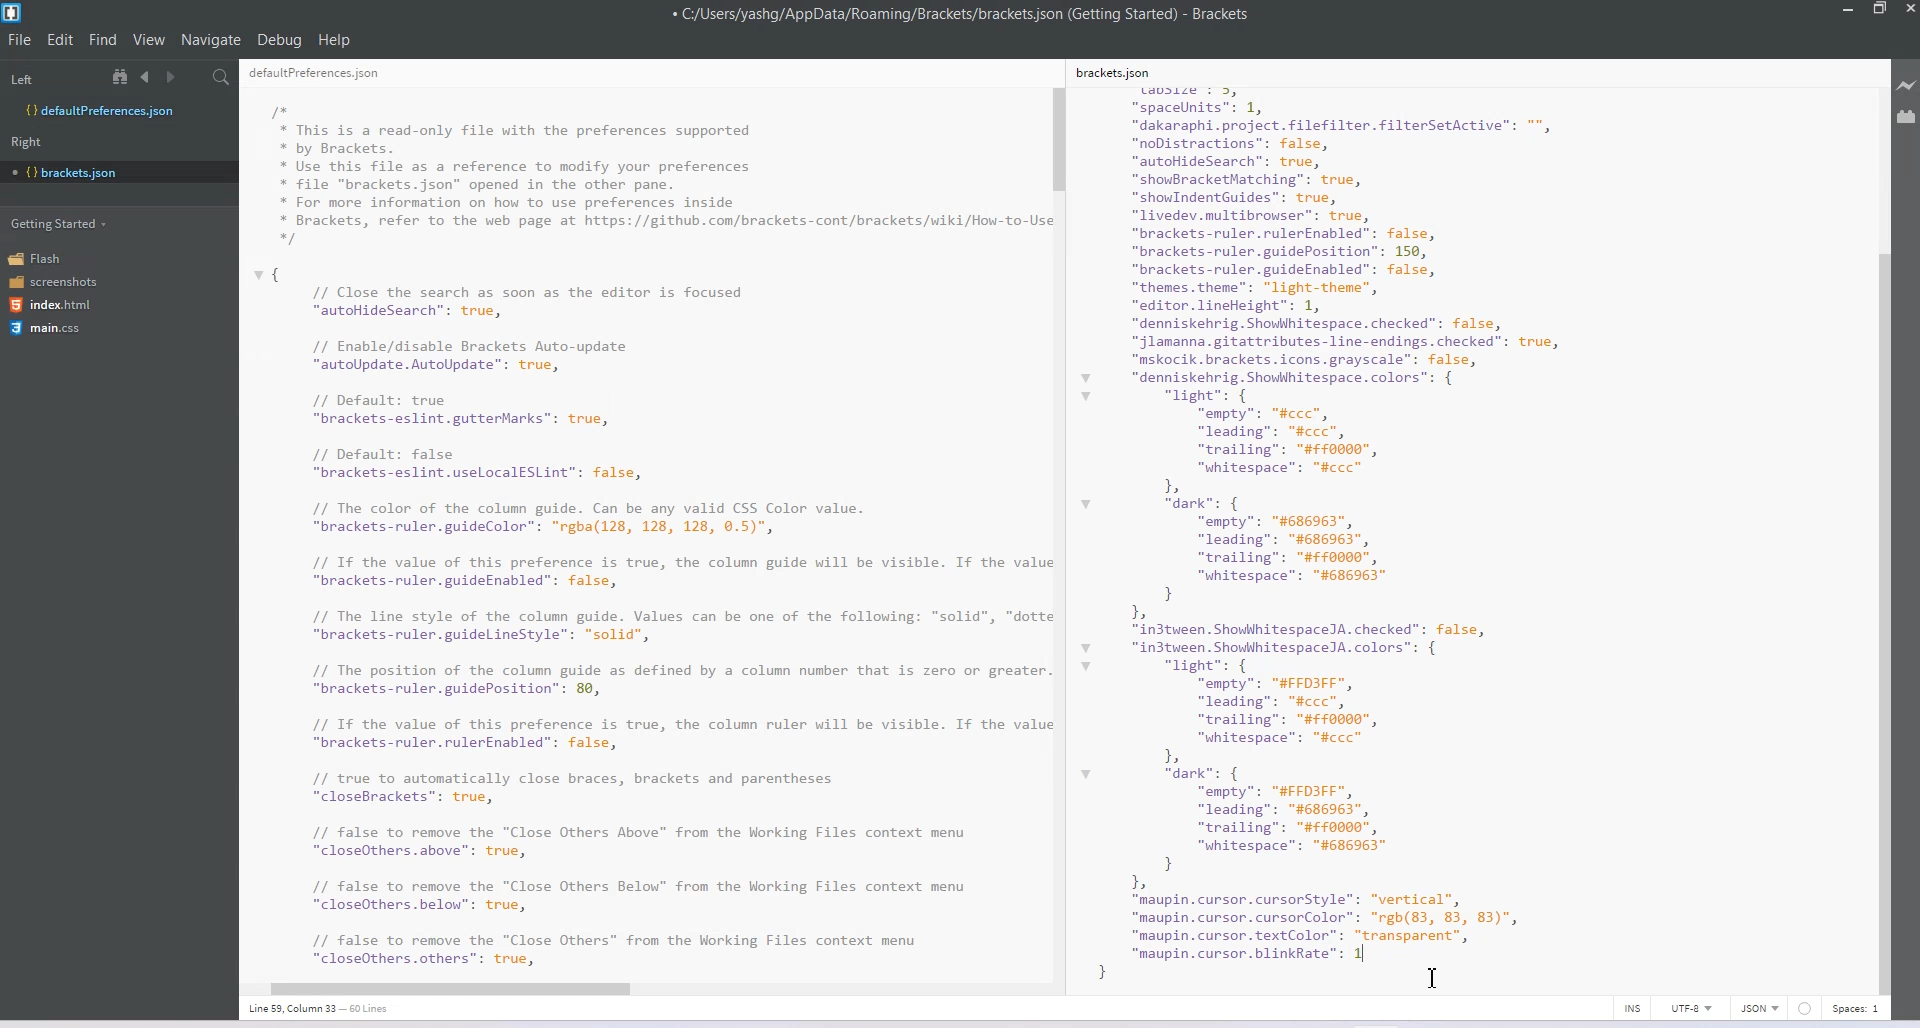  Describe the element at coordinates (1366, 521) in the screenshot. I see `kets. son
size : 3,
“spacelnits": 1,
“dakaraphi.project. filefilter. filterSetActive”: "*,
“noDistractions”: false,
“autohideSearch”: true,
“showBracketMatching”: true,
“showIndentGuides”: true,
“livedev.multibrowser”: true,
“brackets-ruler.rulerEnabled": false,
“brackets-ruler.guidePosition”: 150,
“brackets-ruler.guideEnabled": false,
“themes theme": "light-theme",
“editor. lineHeight": 1,
“denniskehrig. Showhhitespace. checked": false,
“jlamanna.gitattributes-line-endings. checked": true,
“mskocik.brackets.icons.grayscale": false,
“denniskehrig. Showhitespace. colors”: {
“light”: {
“empty”: "#ccc”,
“leading”: "#ccc”,
“trailing”: "#0000",
“whitespace”: "#ccc”
b
“dark”: {
“empty”: "#686963",
["leading”: "#686963",
“trailing”: "#0000",
“whitespace”: "#686963"
}
Ia
“in3tween. ShowhhitespaceJA. checked": false,
“in3tween. ShowhhitespaceJA. colors”: {
“light”: {
“empty”: "#FFDIFF",
“leading”: "#ccc”,
“trailing”: "#0000",
“whitespace”: "#ccc”
bh
“dark”: {
“empty”: "#FFDIFF",
“leading”: "#686963",
“trailing”: "#0000",
“whitespace”: "#686963"
}
b
“maupin. cursor. cursorStyle”: “vertical”,
“maupin. cursor. cursorColor™: "rgh(83, 83, 83)",
“maupin.cursor.textColor”: “transparent”,
“maupin. cursor. blinkRate": 1000 |
:` at that location.